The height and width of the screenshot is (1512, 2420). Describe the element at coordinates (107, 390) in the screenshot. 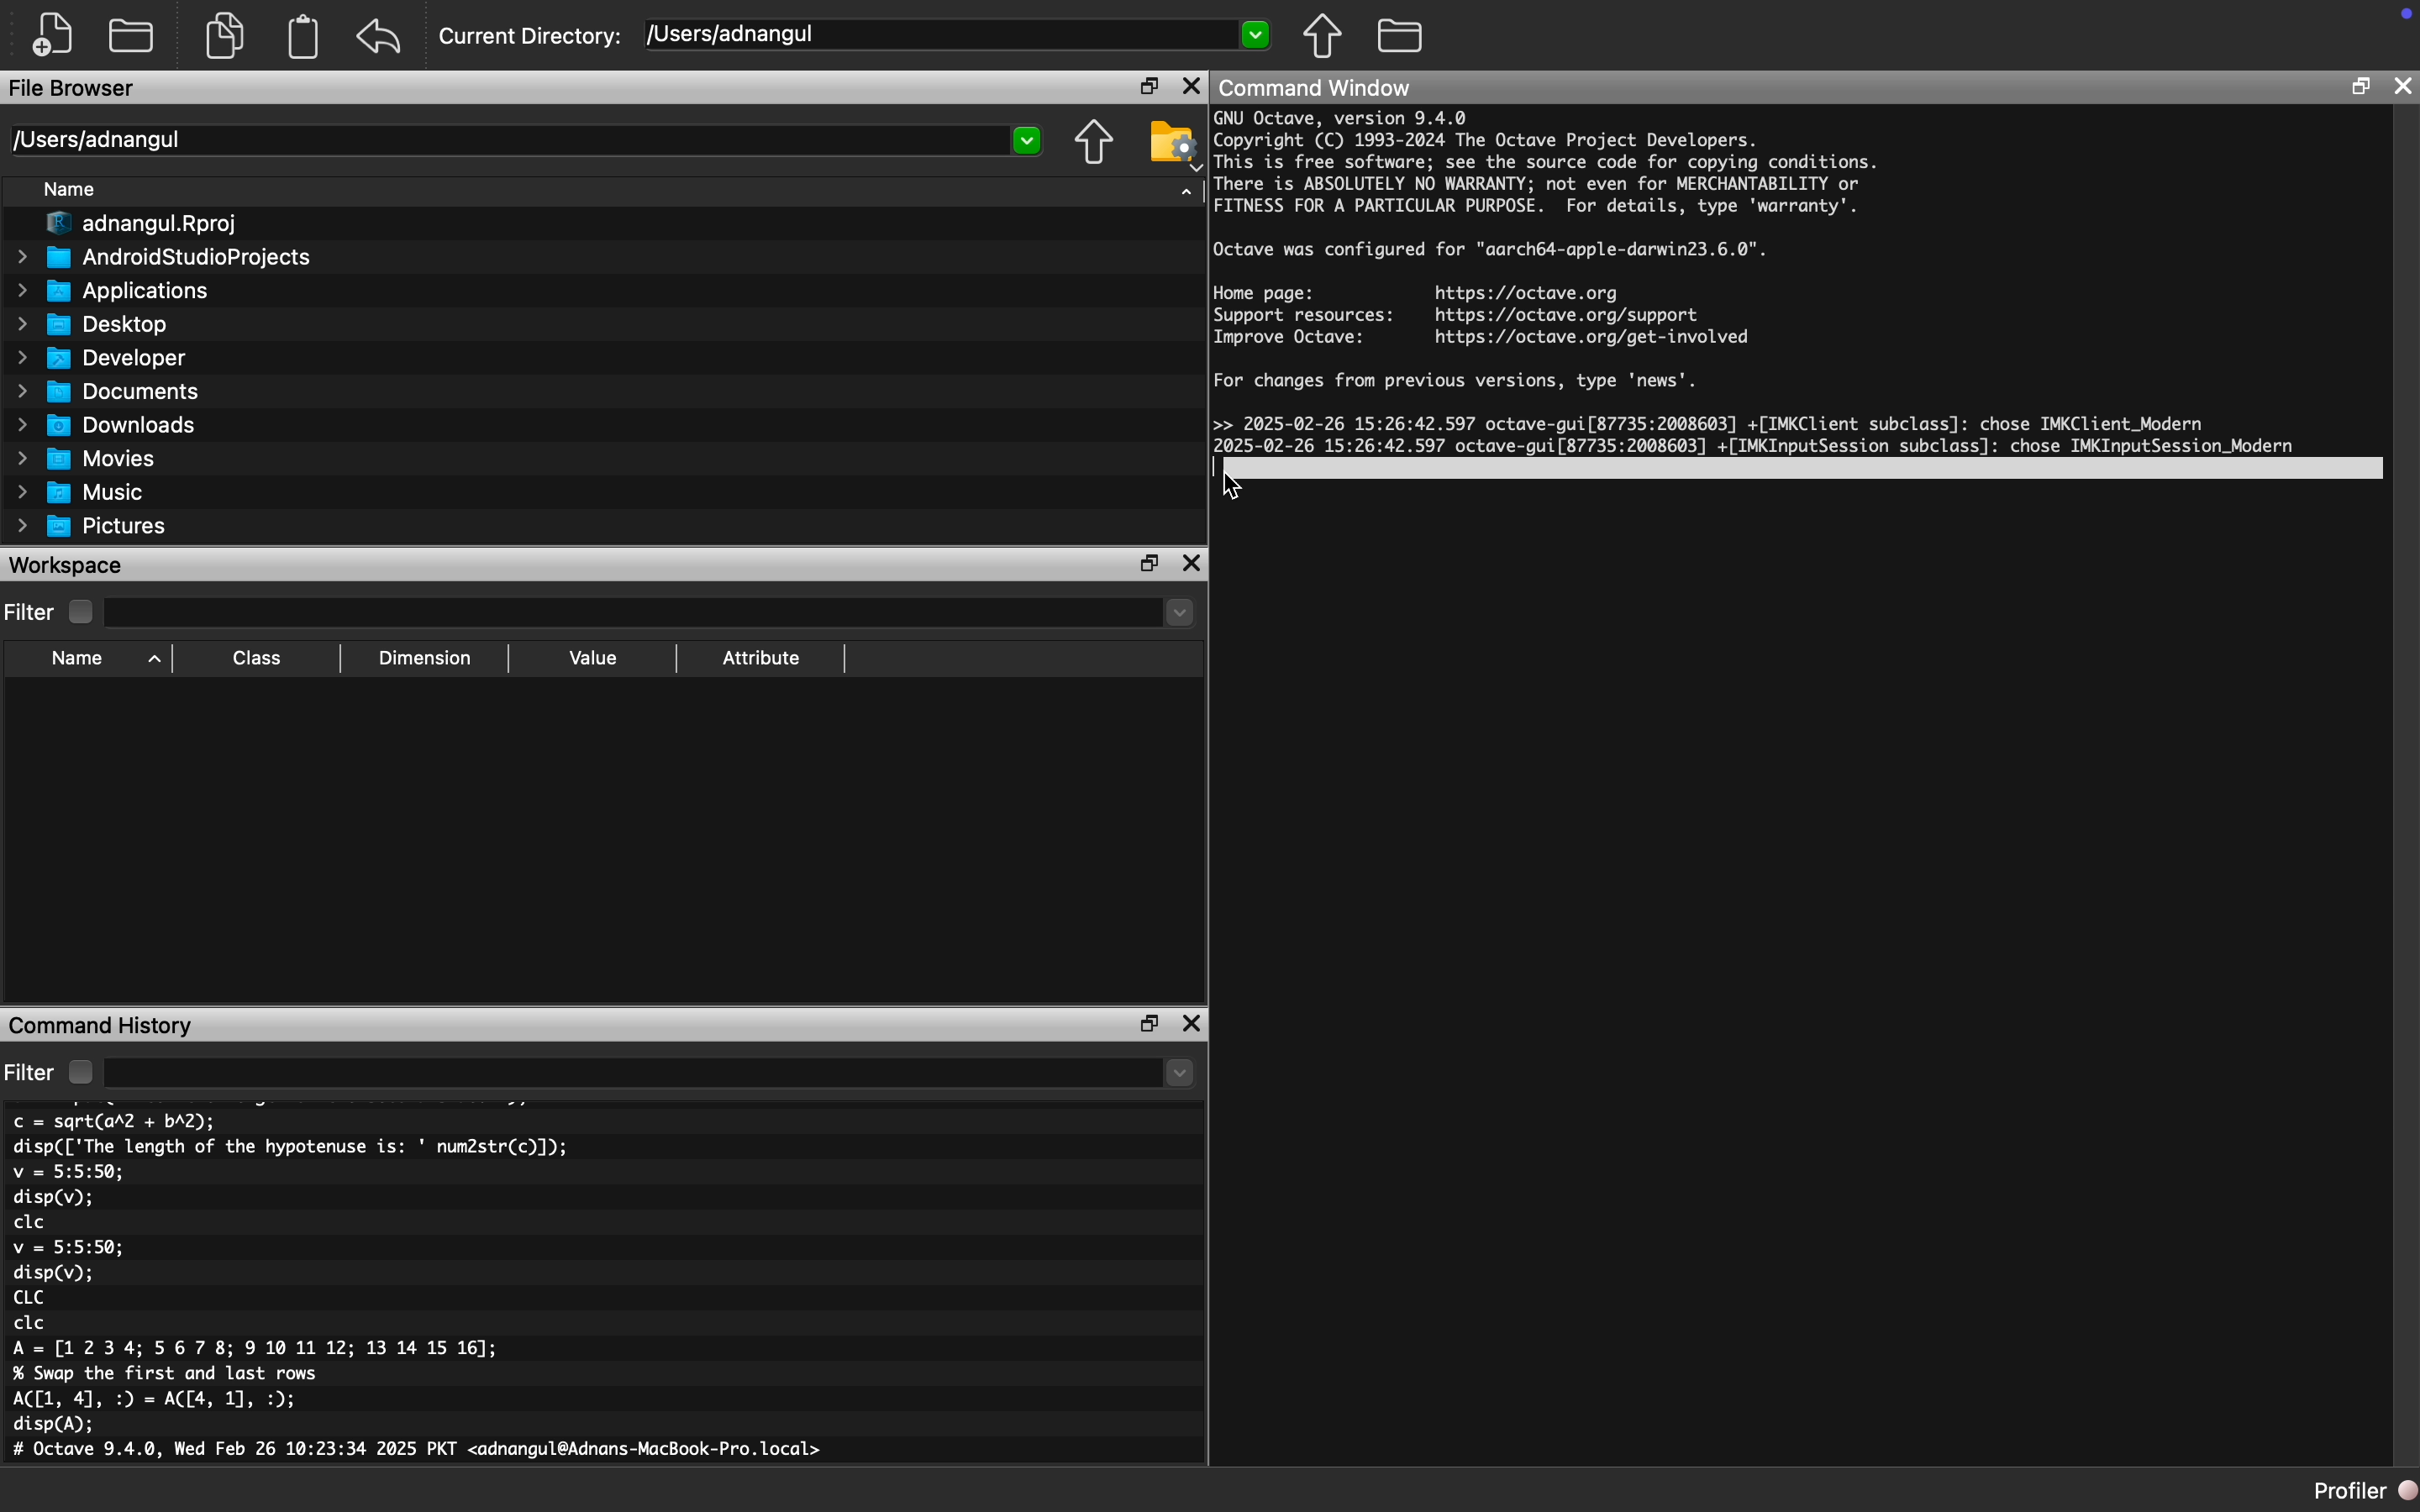

I see `Documents` at that location.